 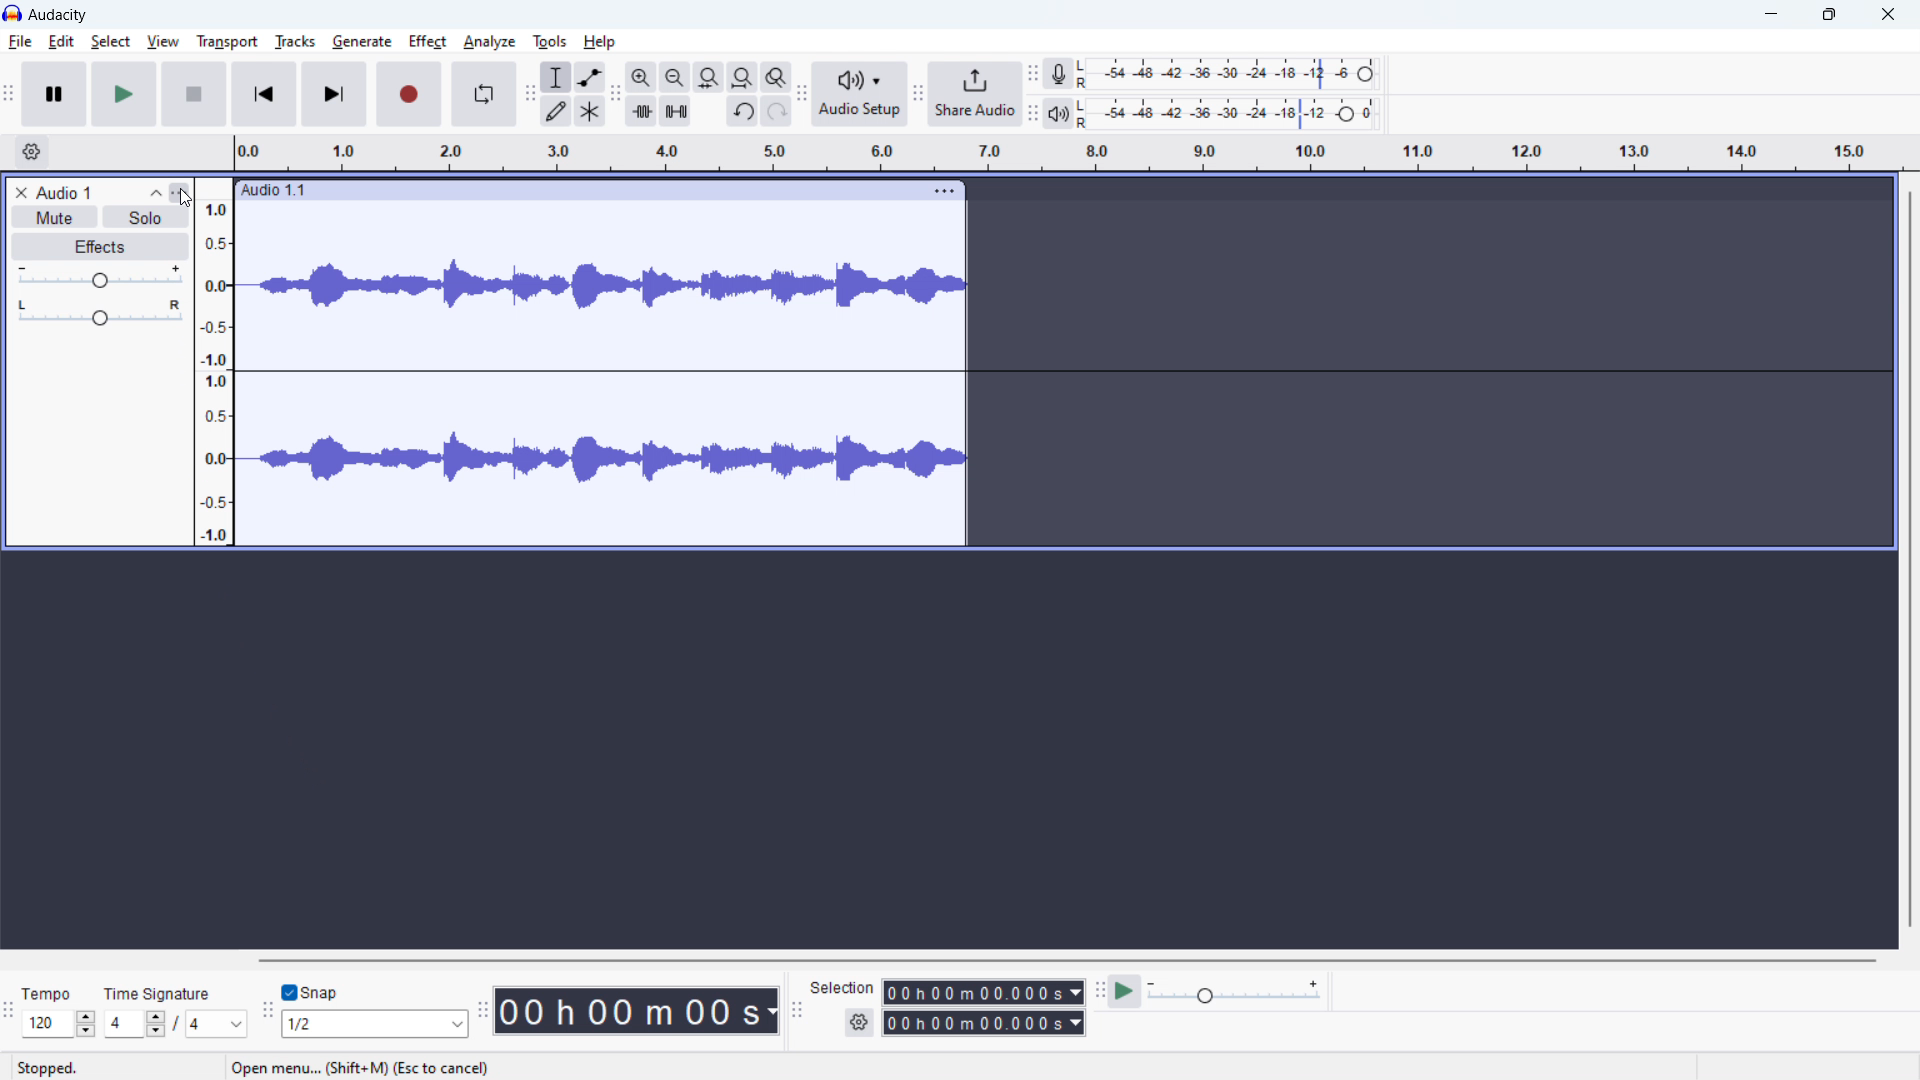 I want to click on tracks, so click(x=295, y=42).